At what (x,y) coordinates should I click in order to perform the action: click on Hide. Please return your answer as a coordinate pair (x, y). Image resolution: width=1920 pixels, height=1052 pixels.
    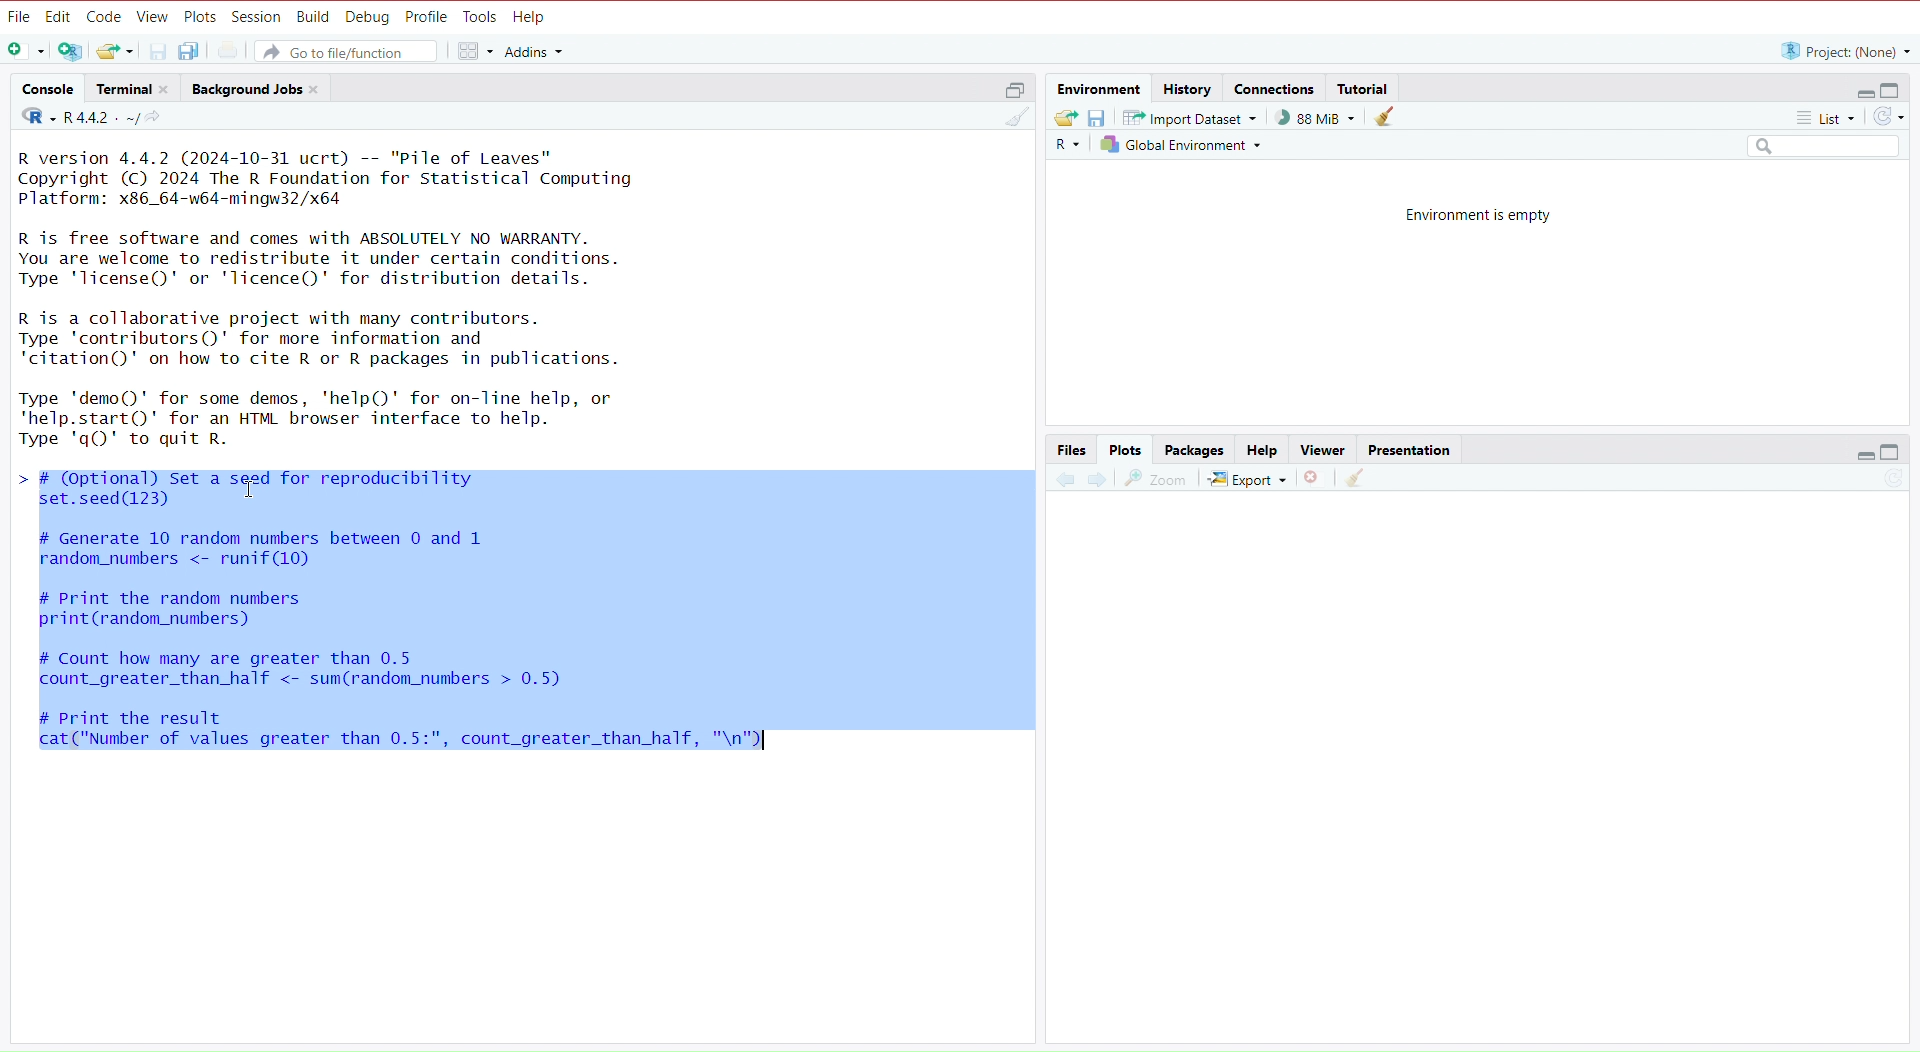
    Looking at the image, I should click on (1864, 452).